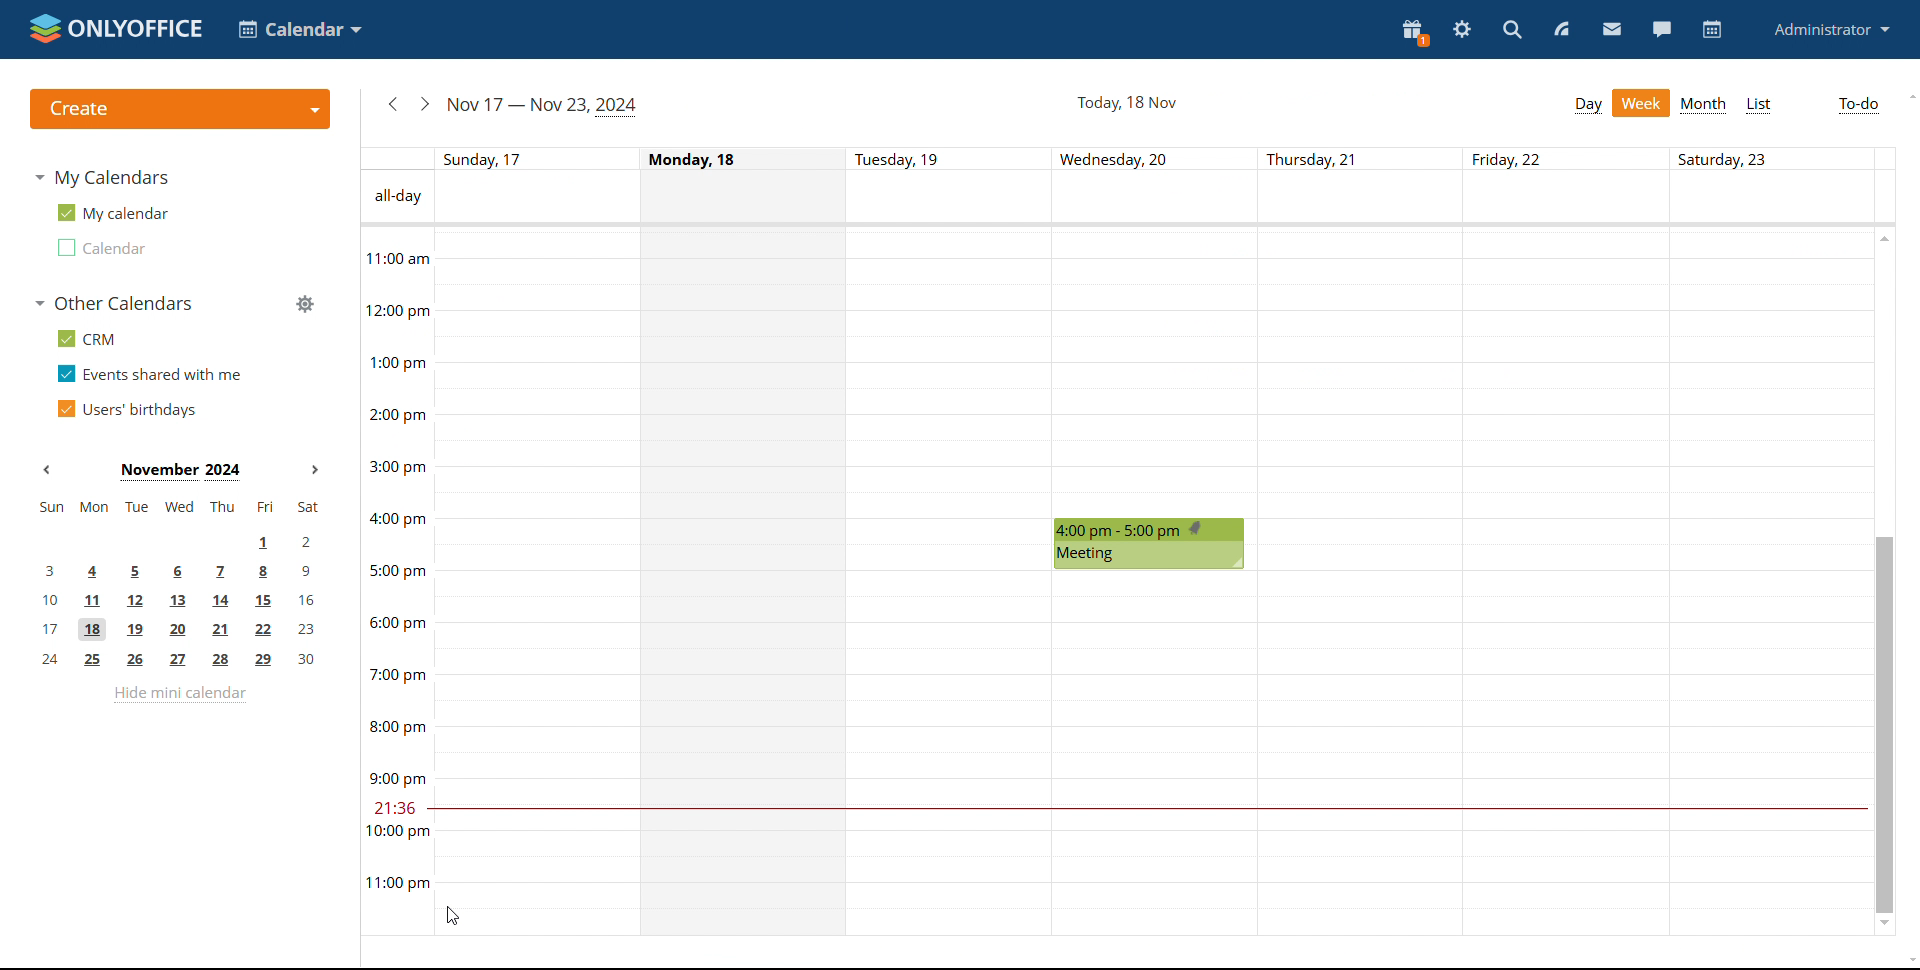 The image size is (1920, 970). Describe the element at coordinates (126, 409) in the screenshot. I see `users' birthdays ` at that location.